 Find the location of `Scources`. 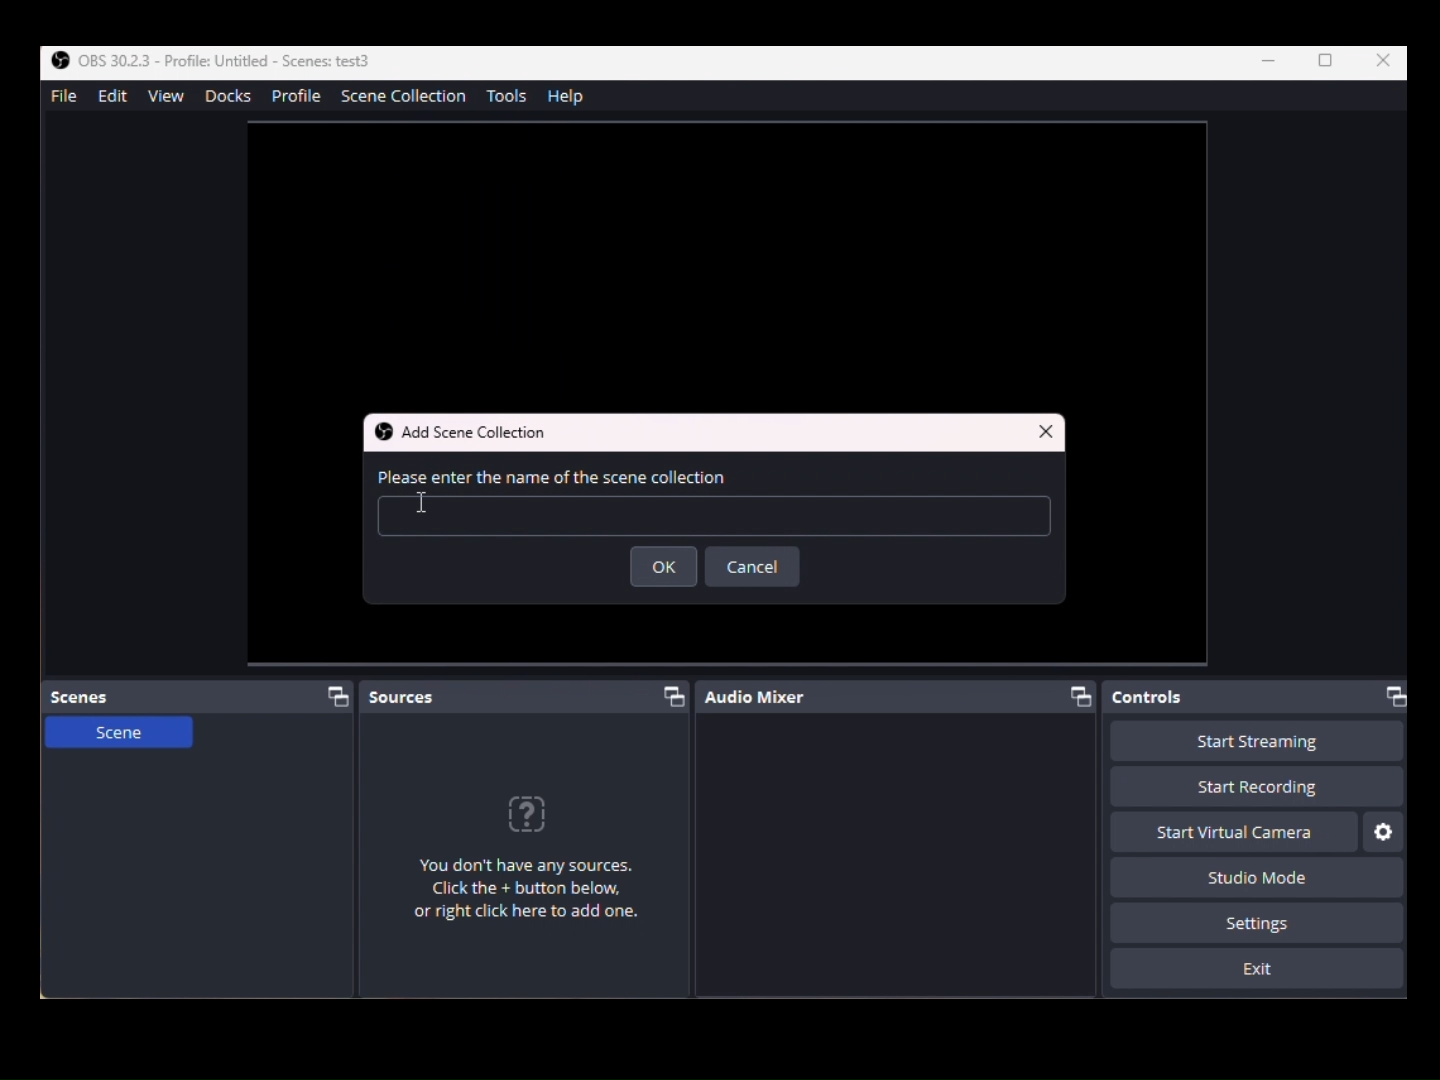

Scources is located at coordinates (527, 694).